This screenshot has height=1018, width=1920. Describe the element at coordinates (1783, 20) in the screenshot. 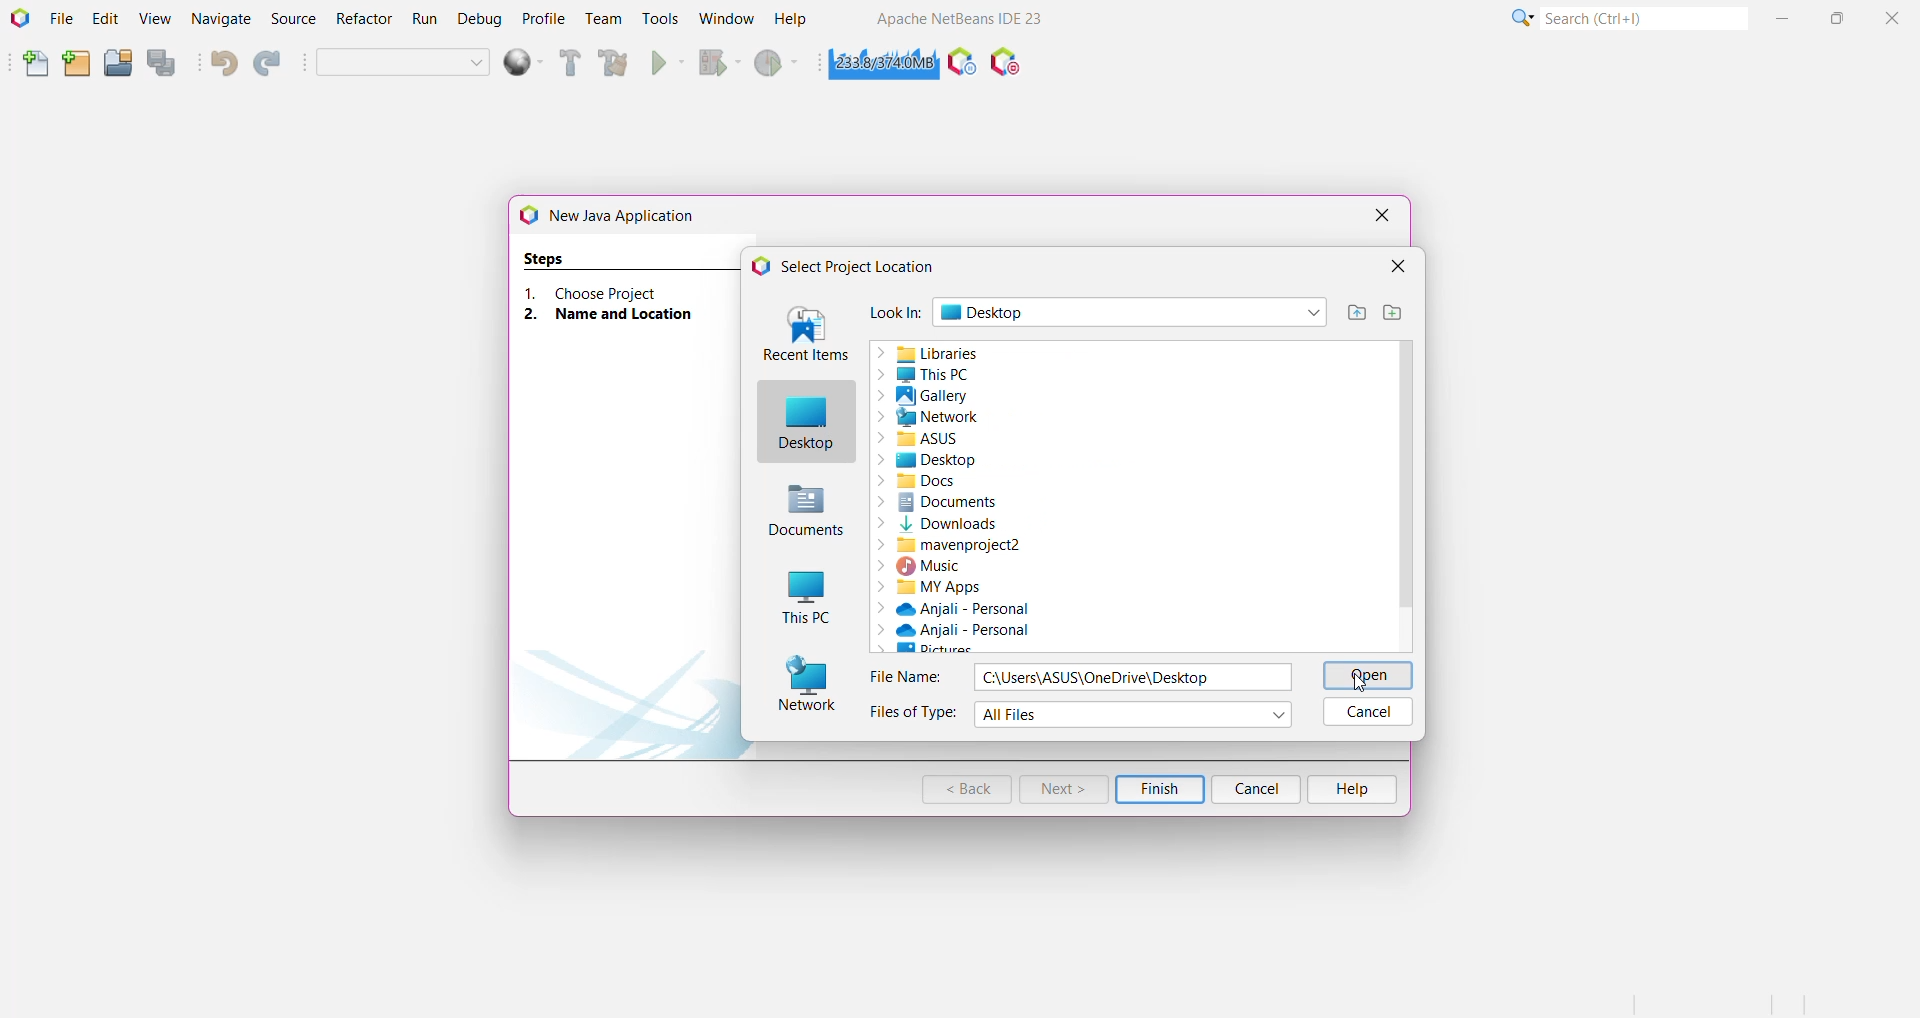

I see `Minimize` at that location.